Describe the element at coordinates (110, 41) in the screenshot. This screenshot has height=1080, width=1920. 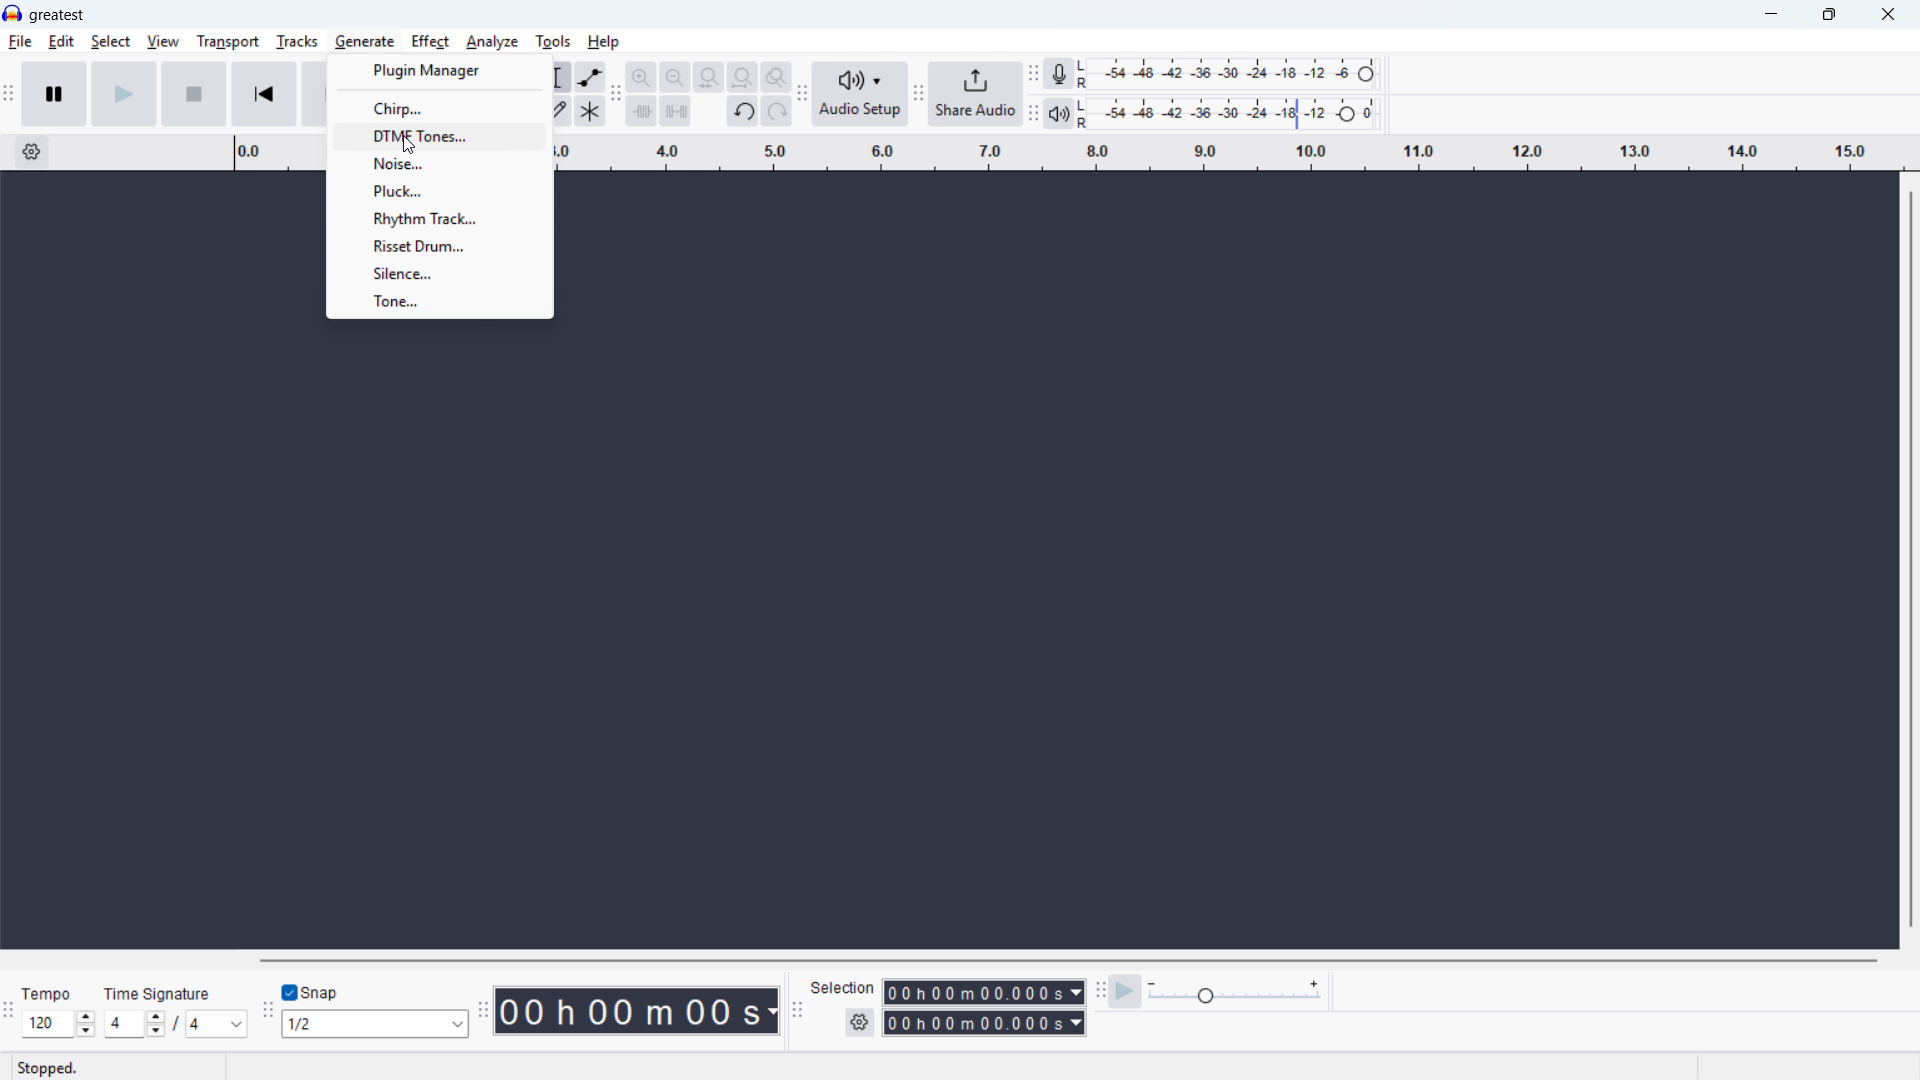
I see `select` at that location.